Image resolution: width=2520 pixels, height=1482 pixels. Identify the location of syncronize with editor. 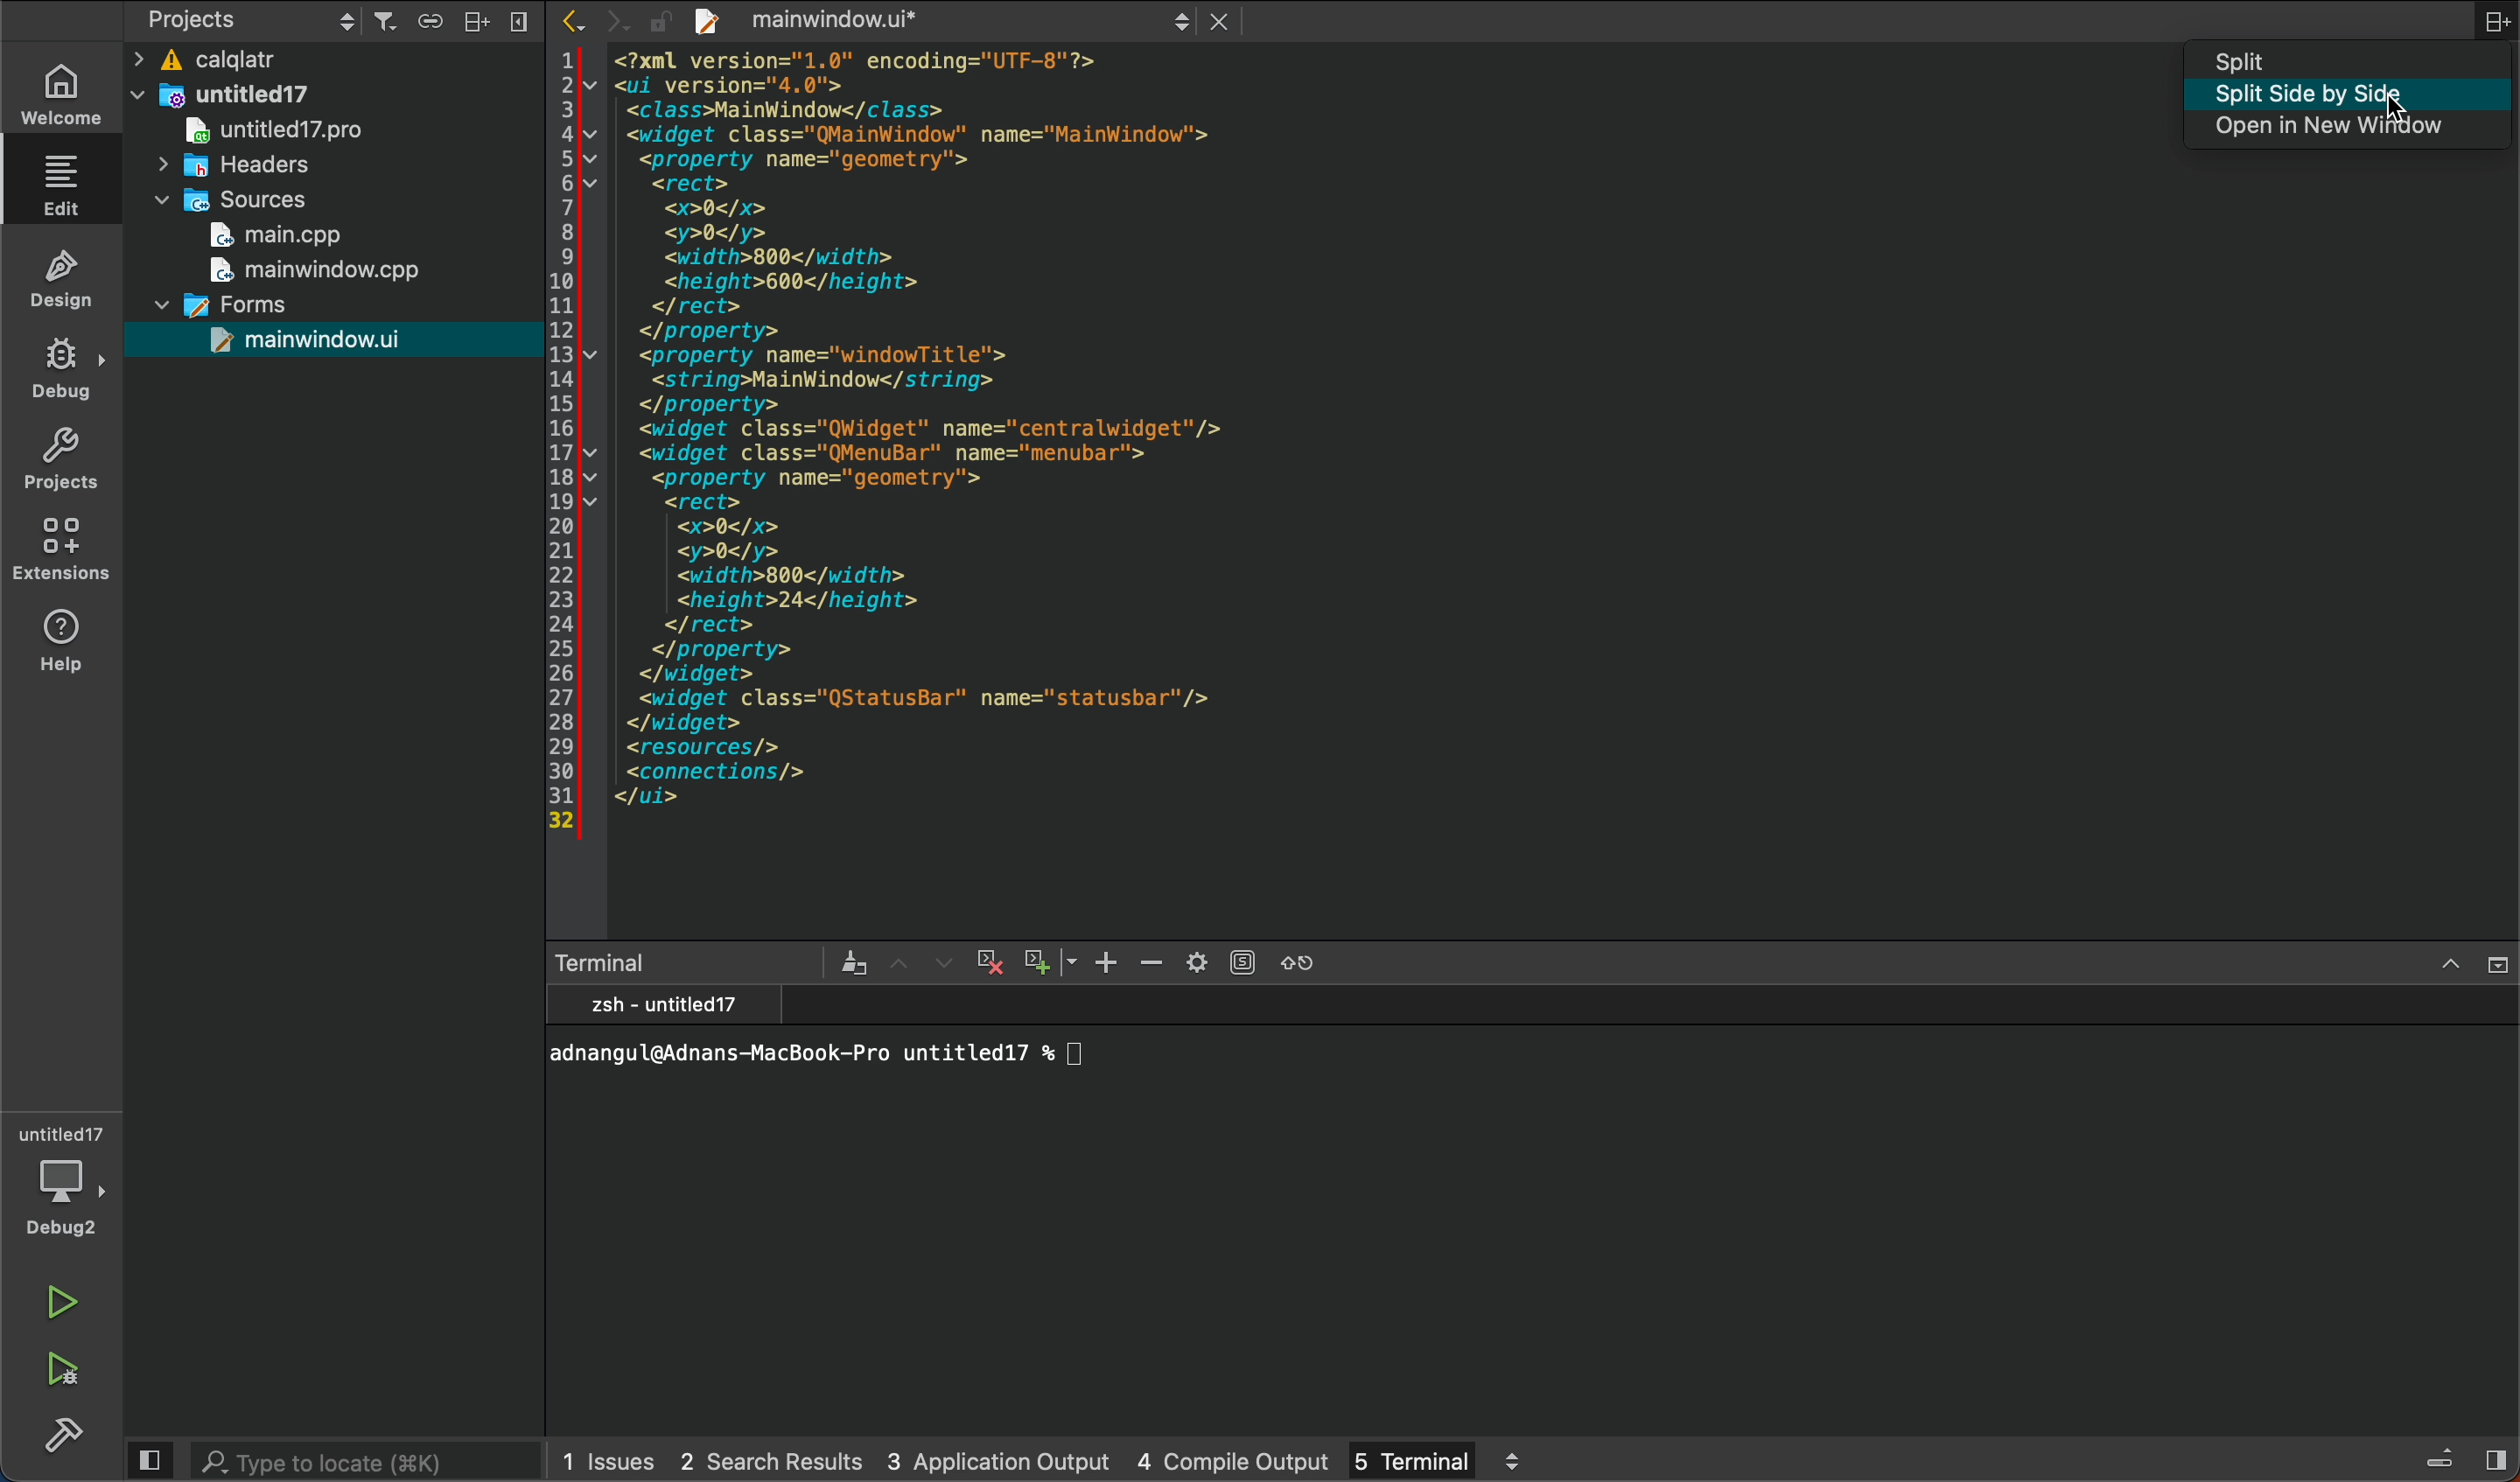
(429, 24).